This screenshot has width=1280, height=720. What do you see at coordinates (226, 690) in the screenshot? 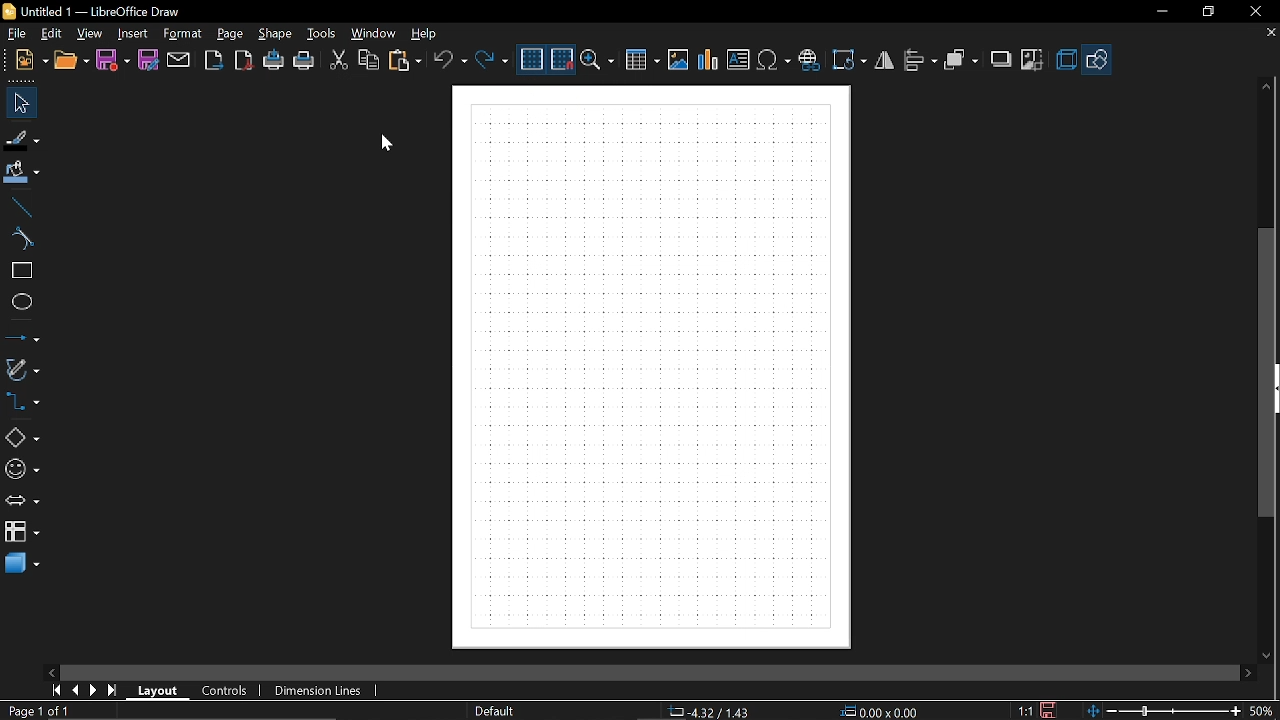
I see `controls` at bounding box center [226, 690].